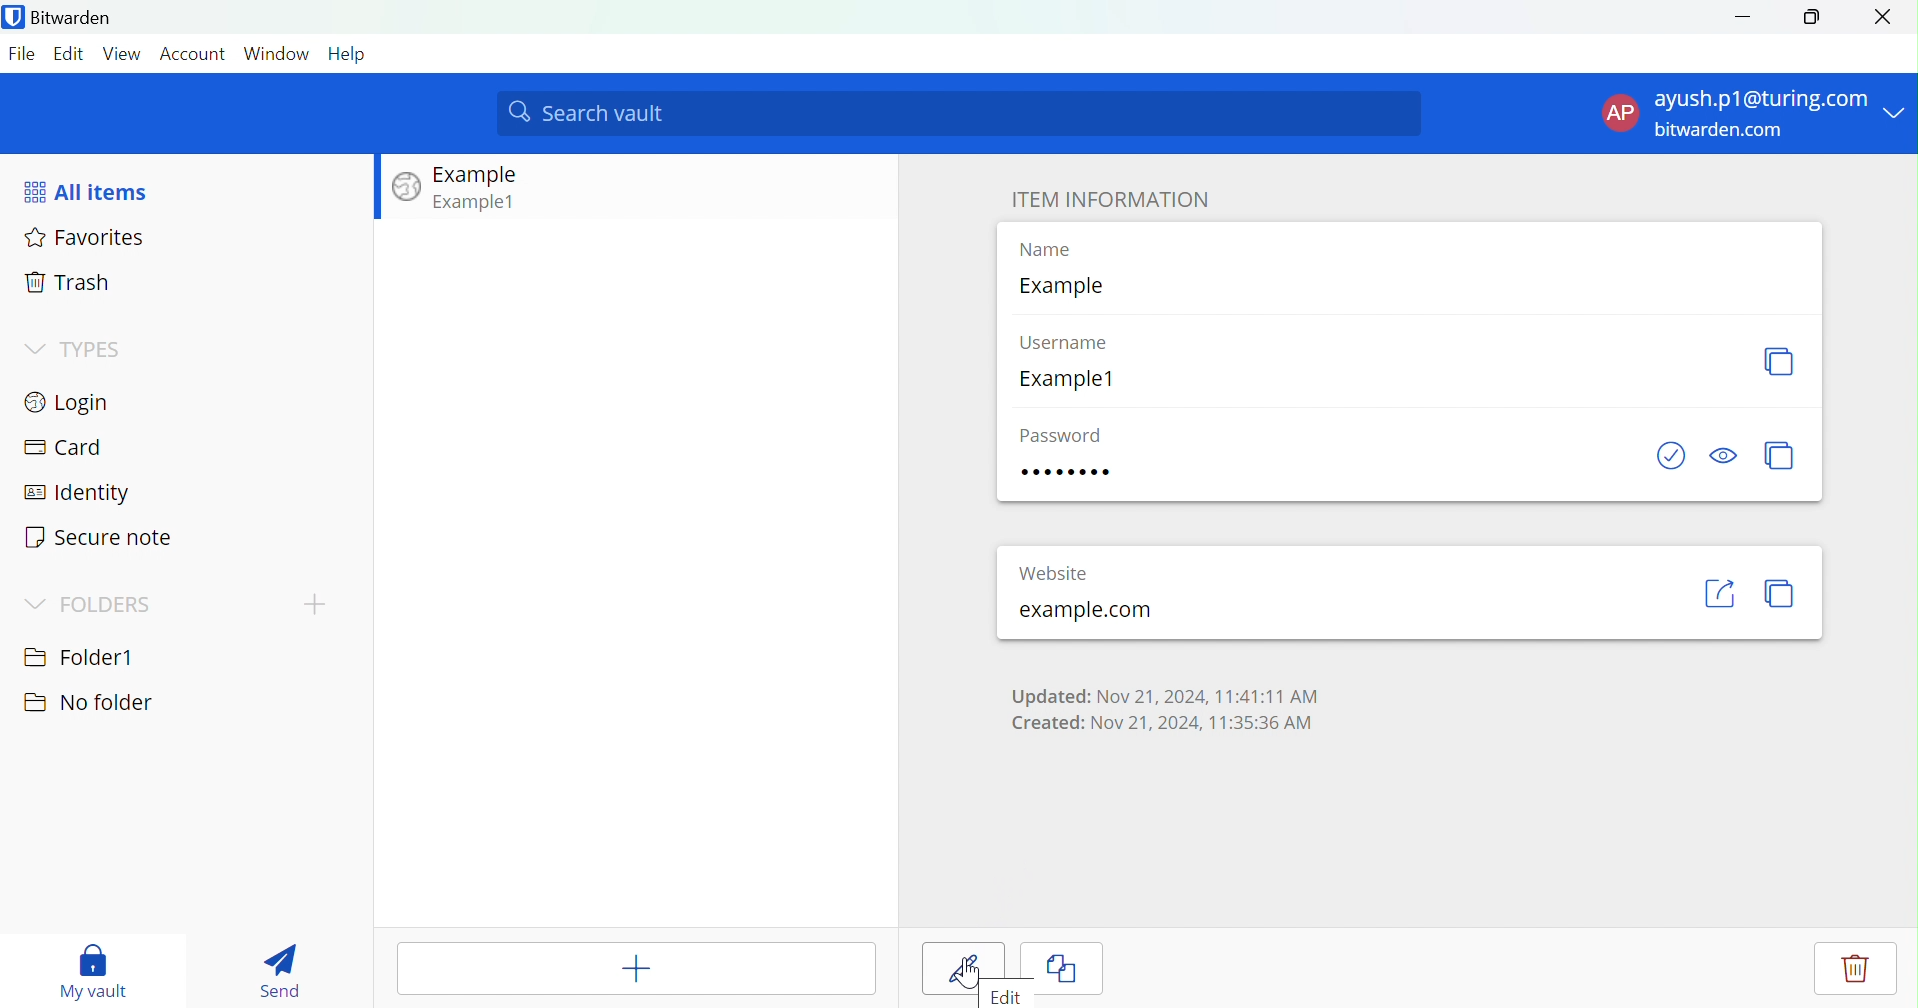 The image size is (1918, 1008). Describe the element at coordinates (1724, 130) in the screenshot. I see `bitwarden.com` at that location.